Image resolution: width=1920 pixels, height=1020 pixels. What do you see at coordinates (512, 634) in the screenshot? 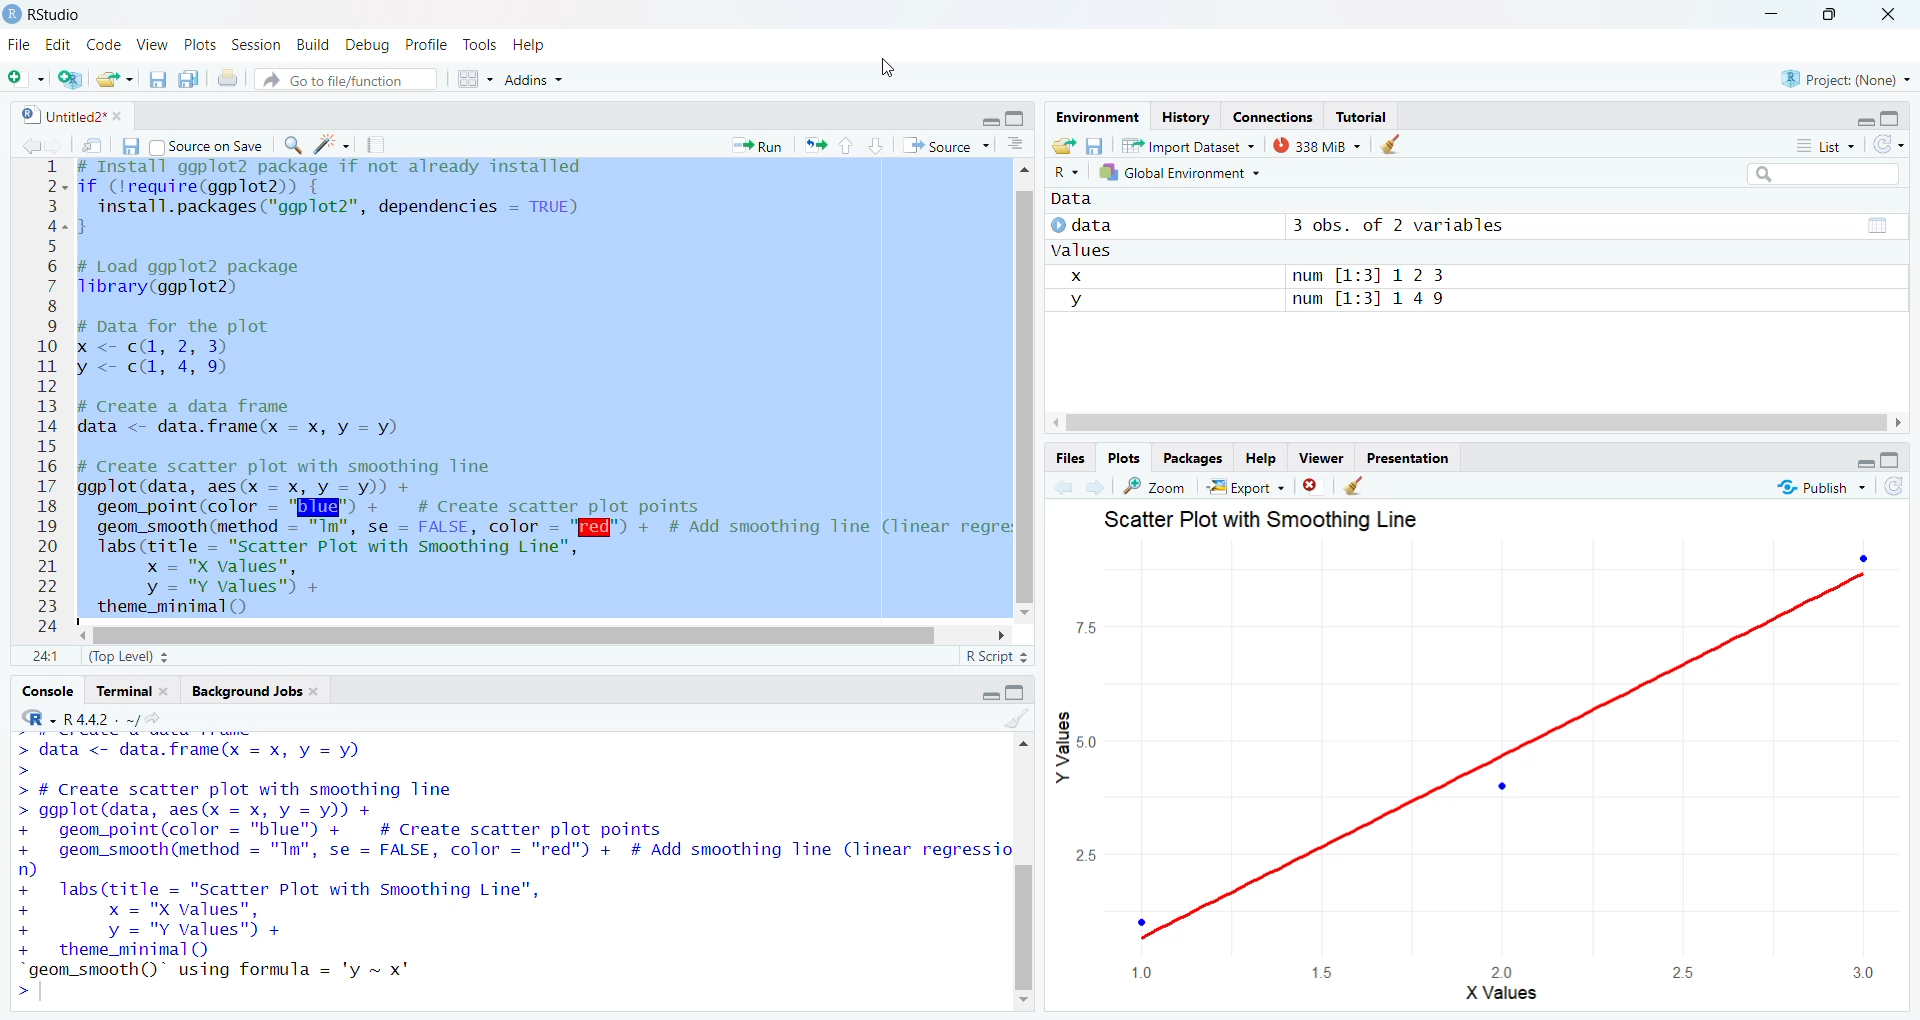
I see `horizontal scroll bar` at bounding box center [512, 634].